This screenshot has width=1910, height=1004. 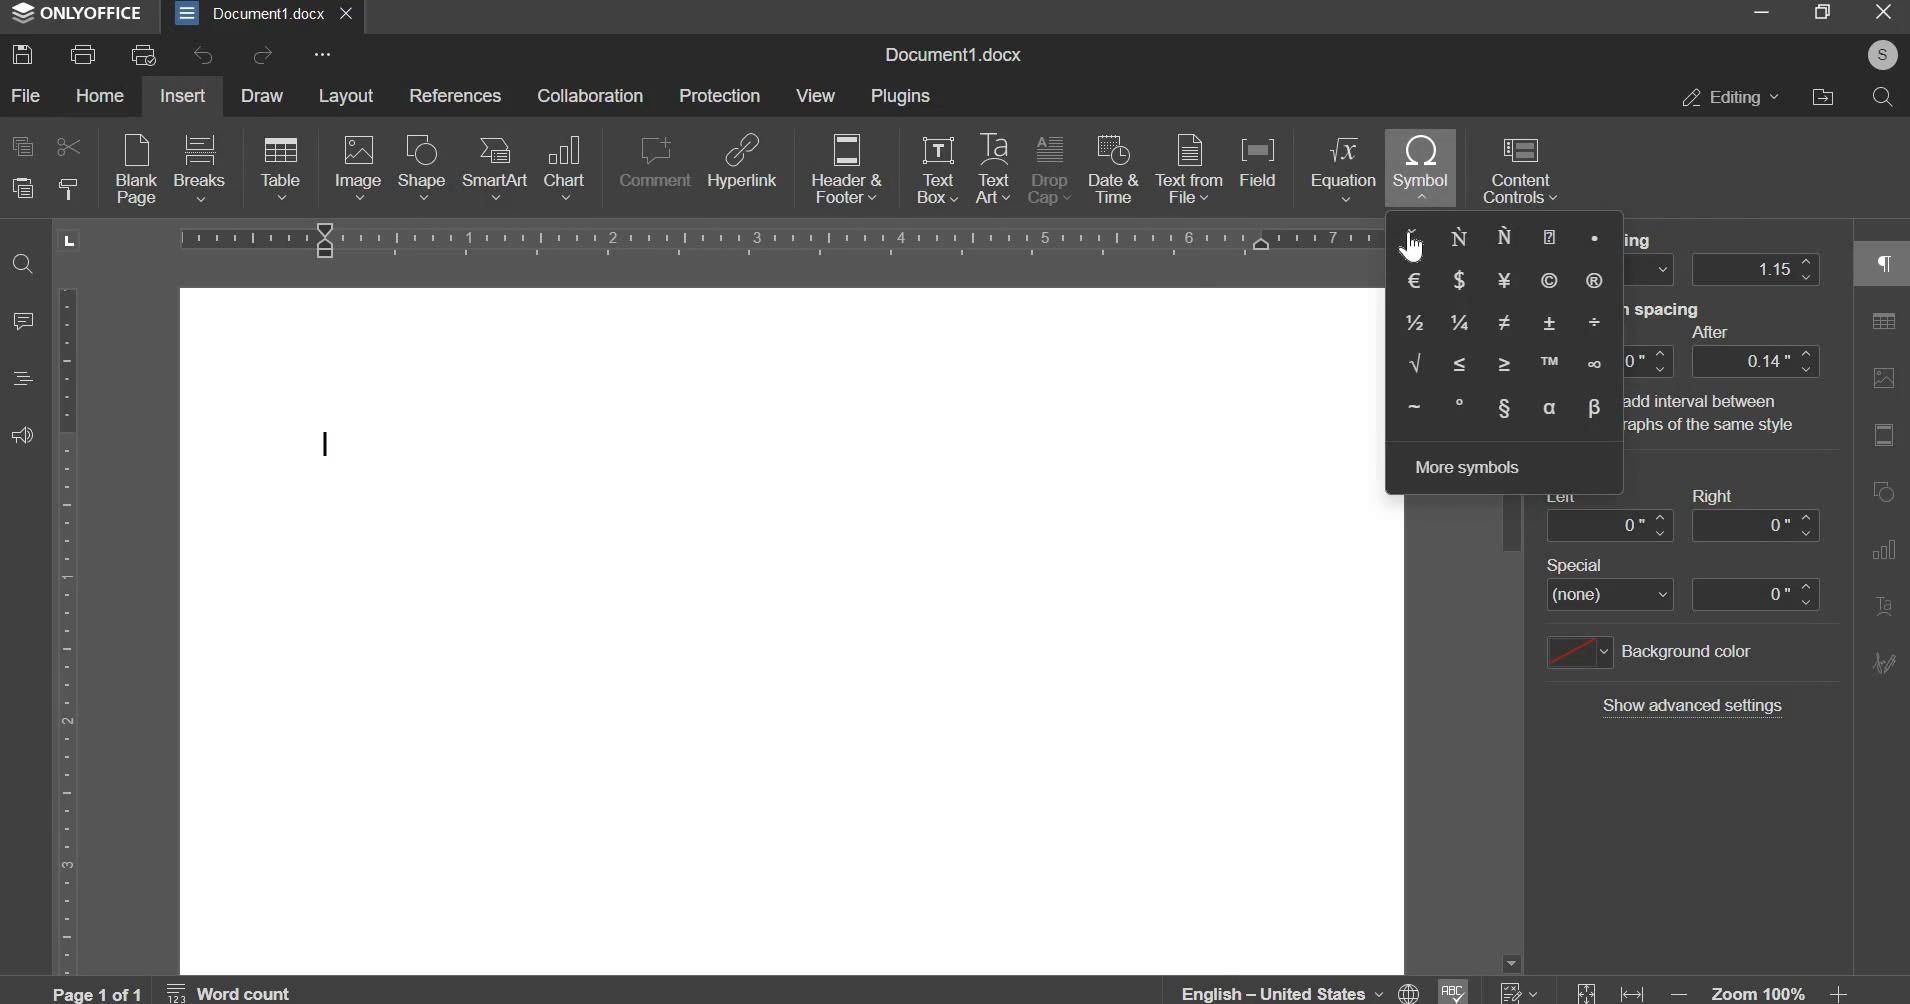 What do you see at coordinates (1505, 324) in the screenshot?
I see `symbols` at bounding box center [1505, 324].